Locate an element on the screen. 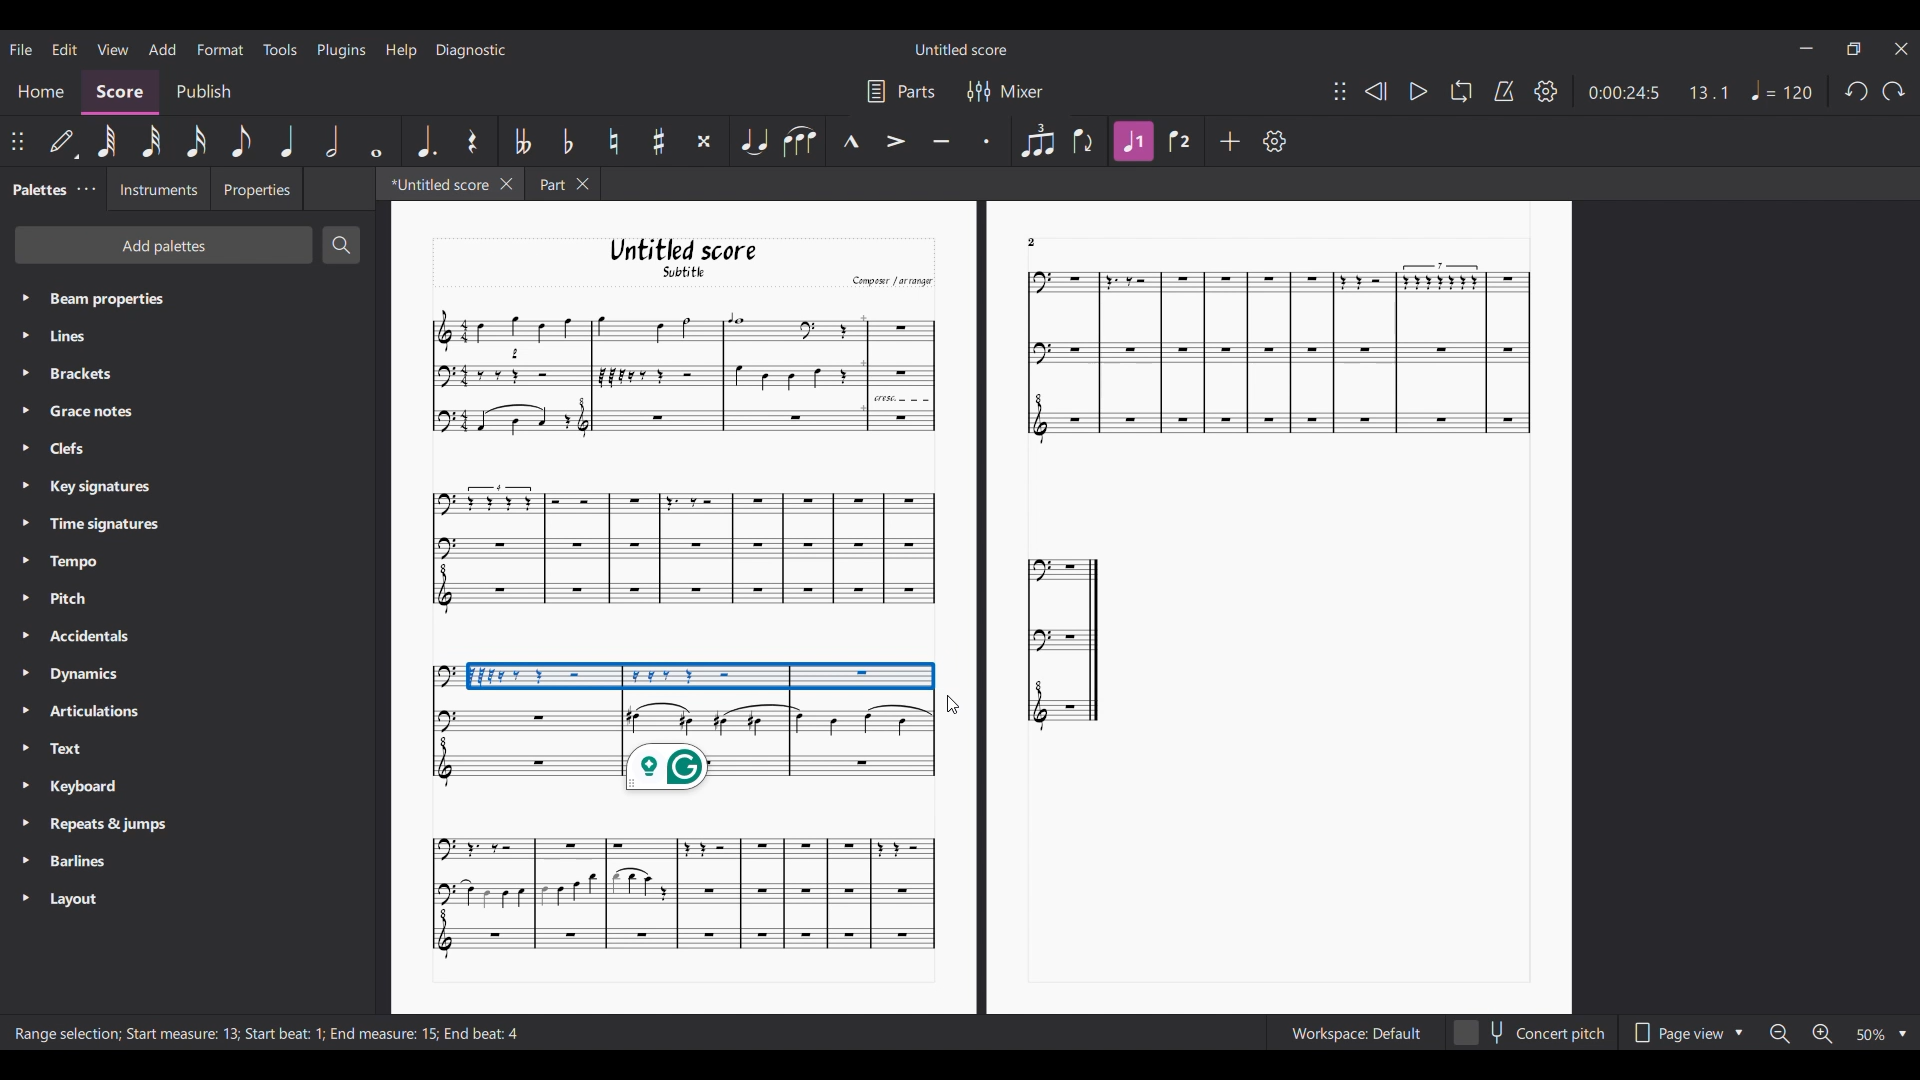 The width and height of the screenshot is (1920, 1080). Part X is located at coordinates (562, 184).